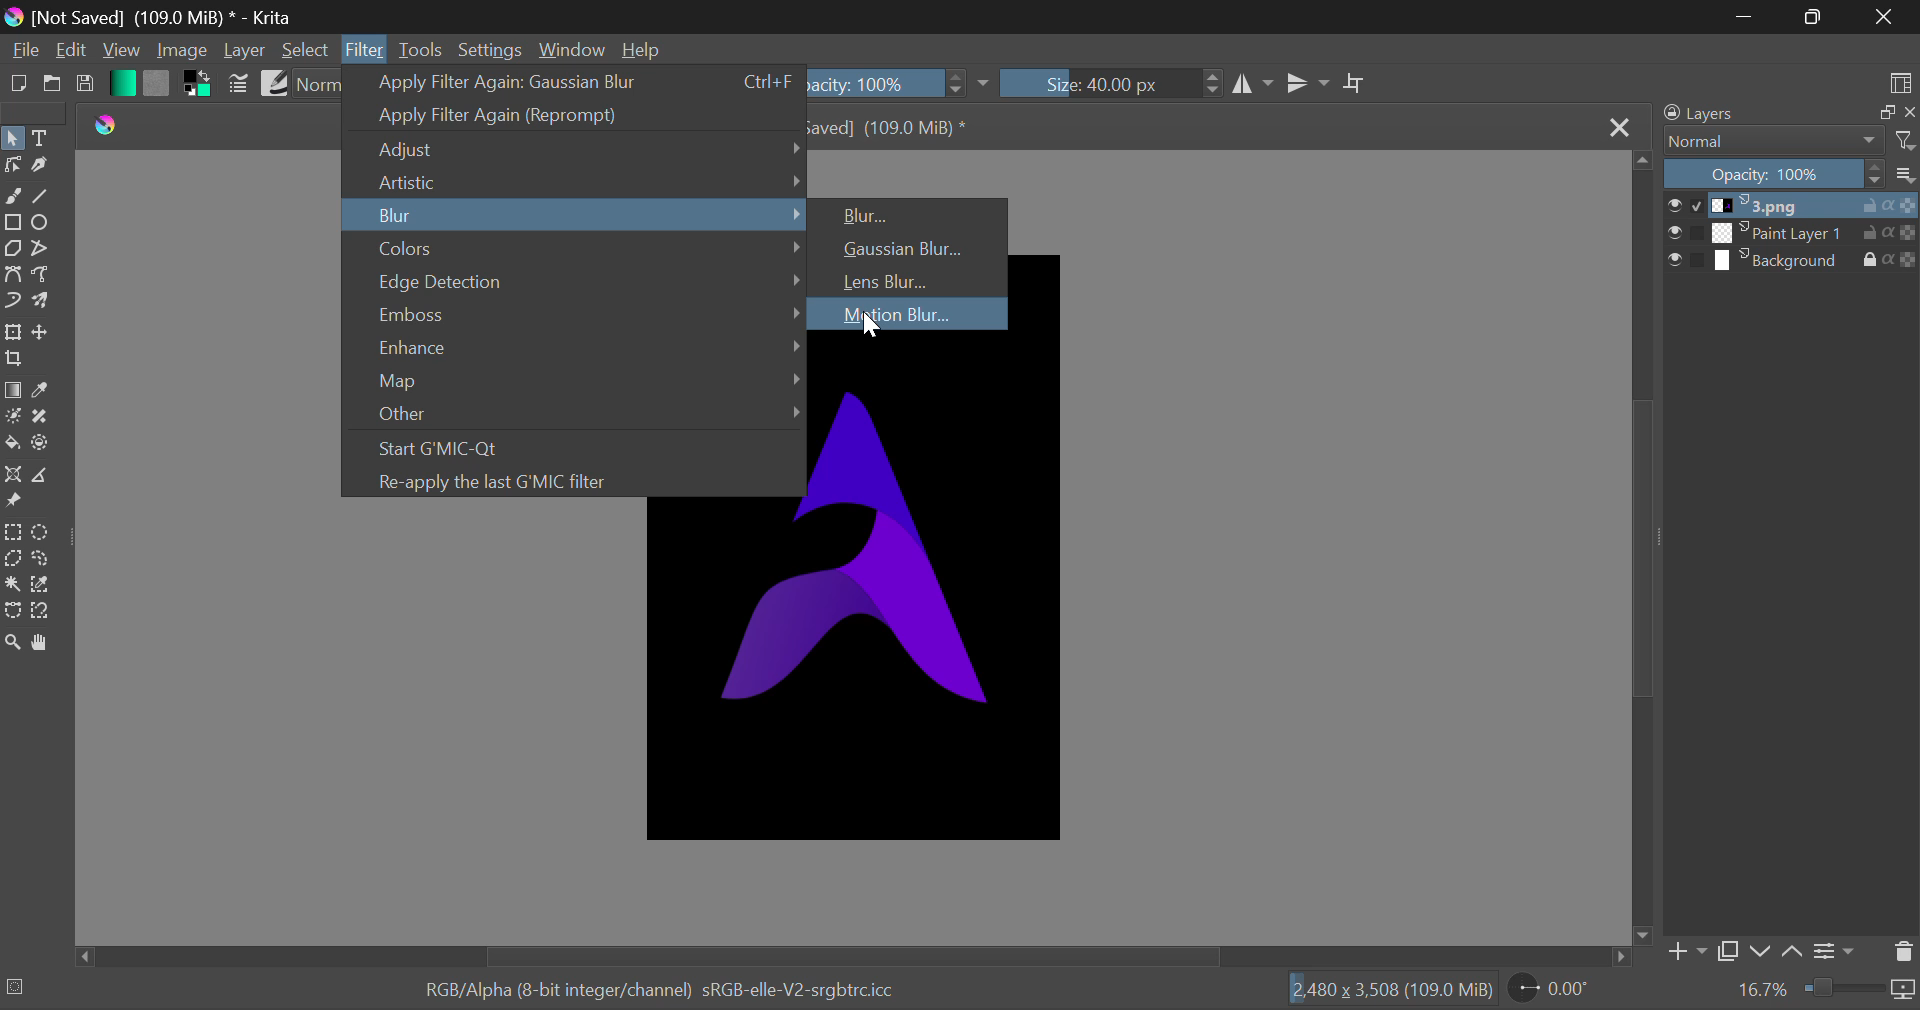 The image size is (1920, 1010). Describe the element at coordinates (575, 246) in the screenshot. I see `Colors` at that location.